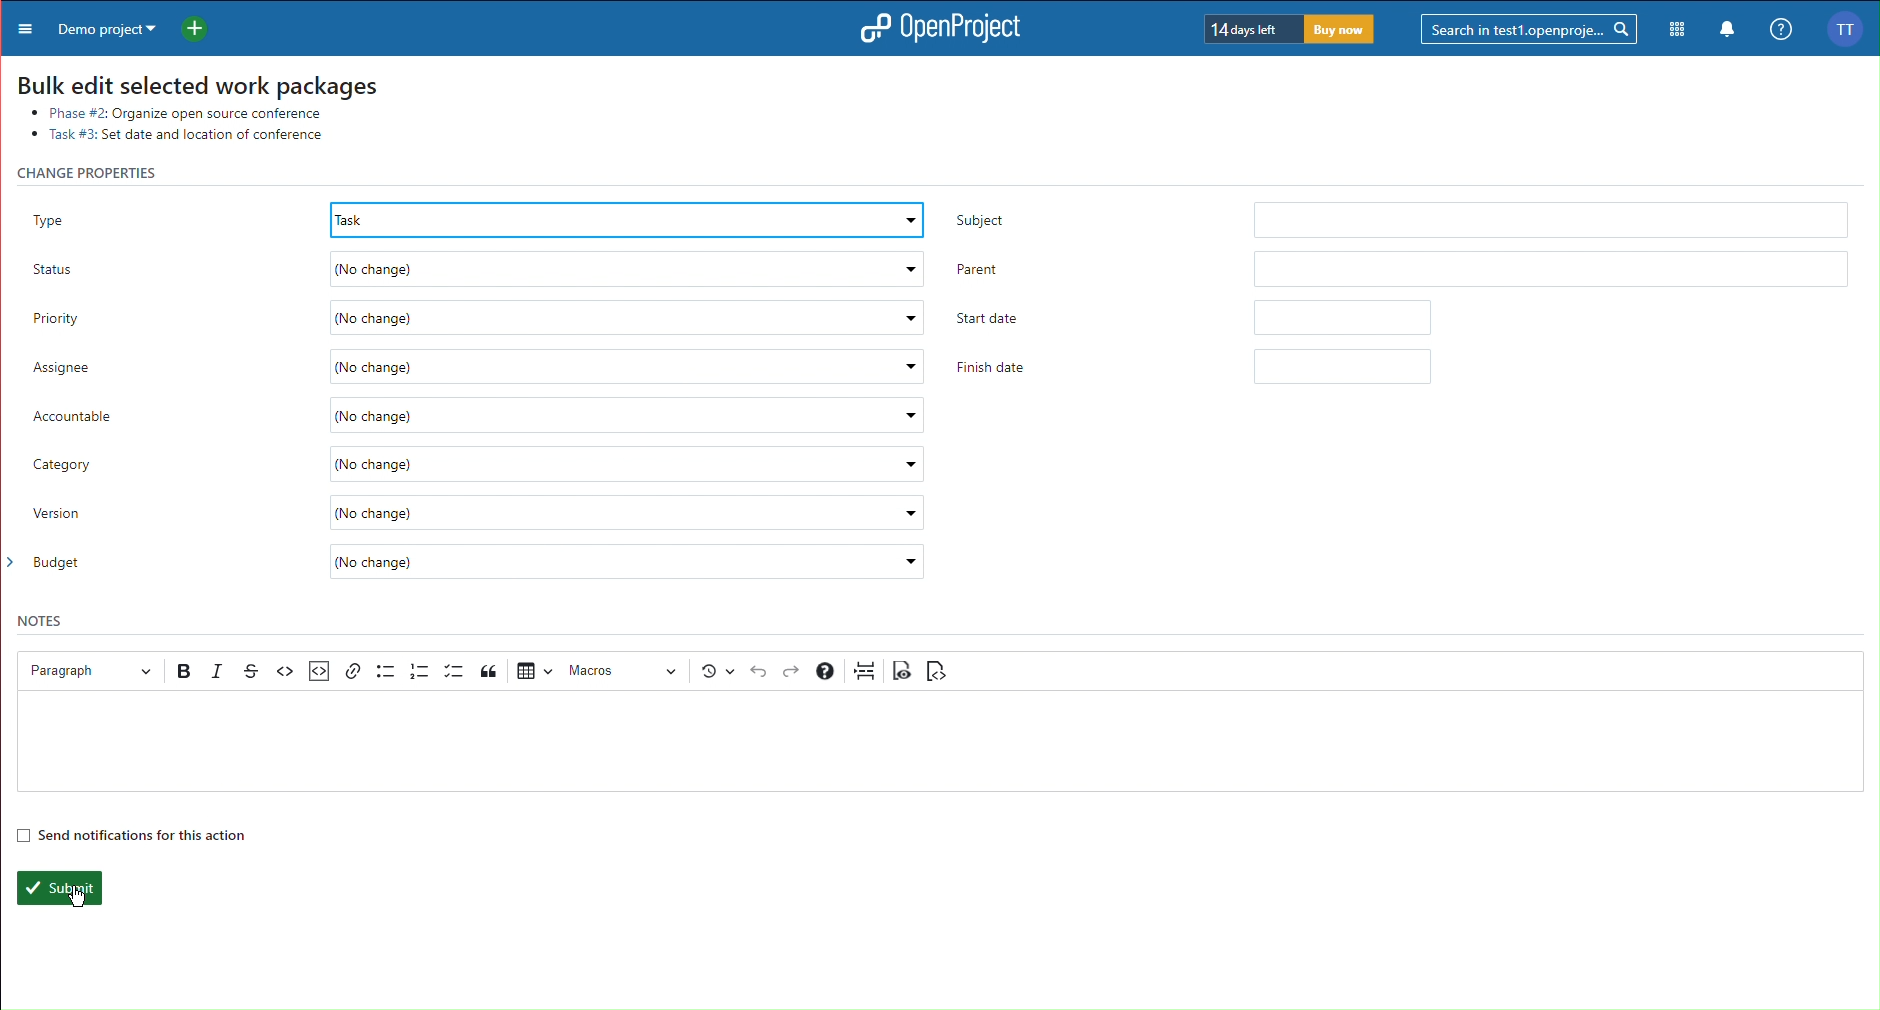 This screenshot has height=1010, width=1880. What do you see at coordinates (1190, 316) in the screenshot?
I see `Start date` at bounding box center [1190, 316].